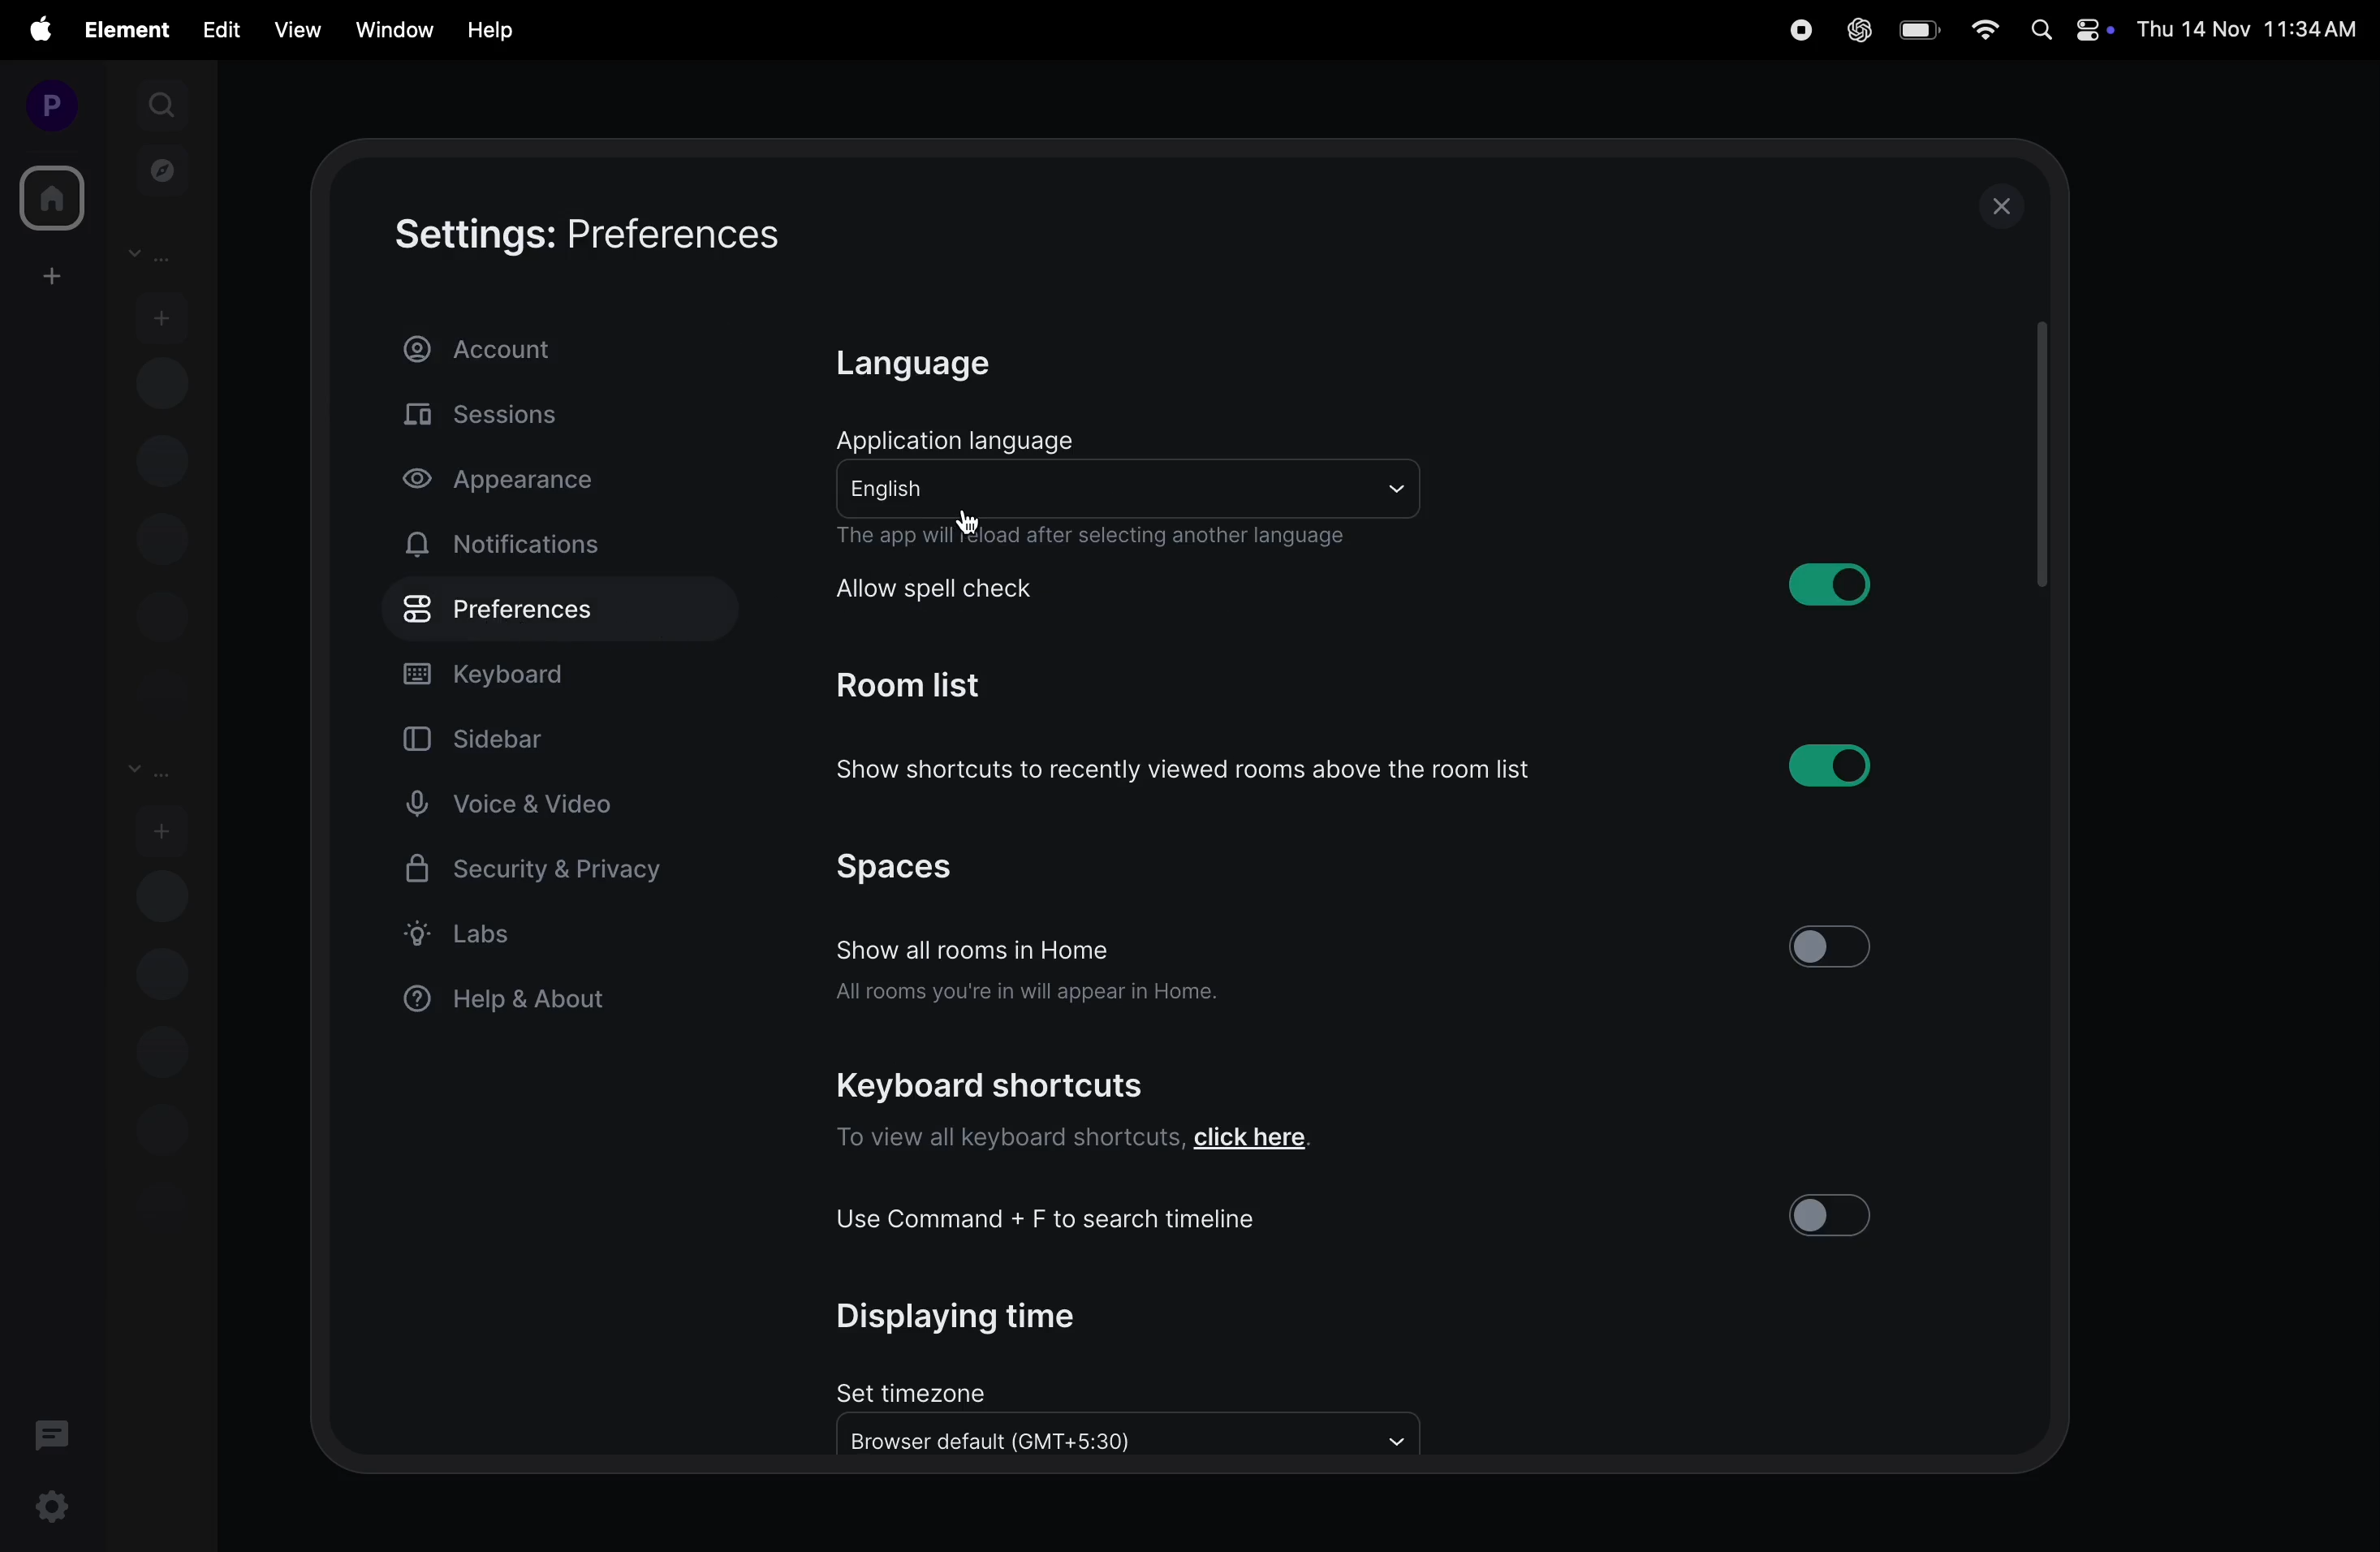  What do you see at coordinates (978, 950) in the screenshot?
I see `show all room in home` at bounding box center [978, 950].